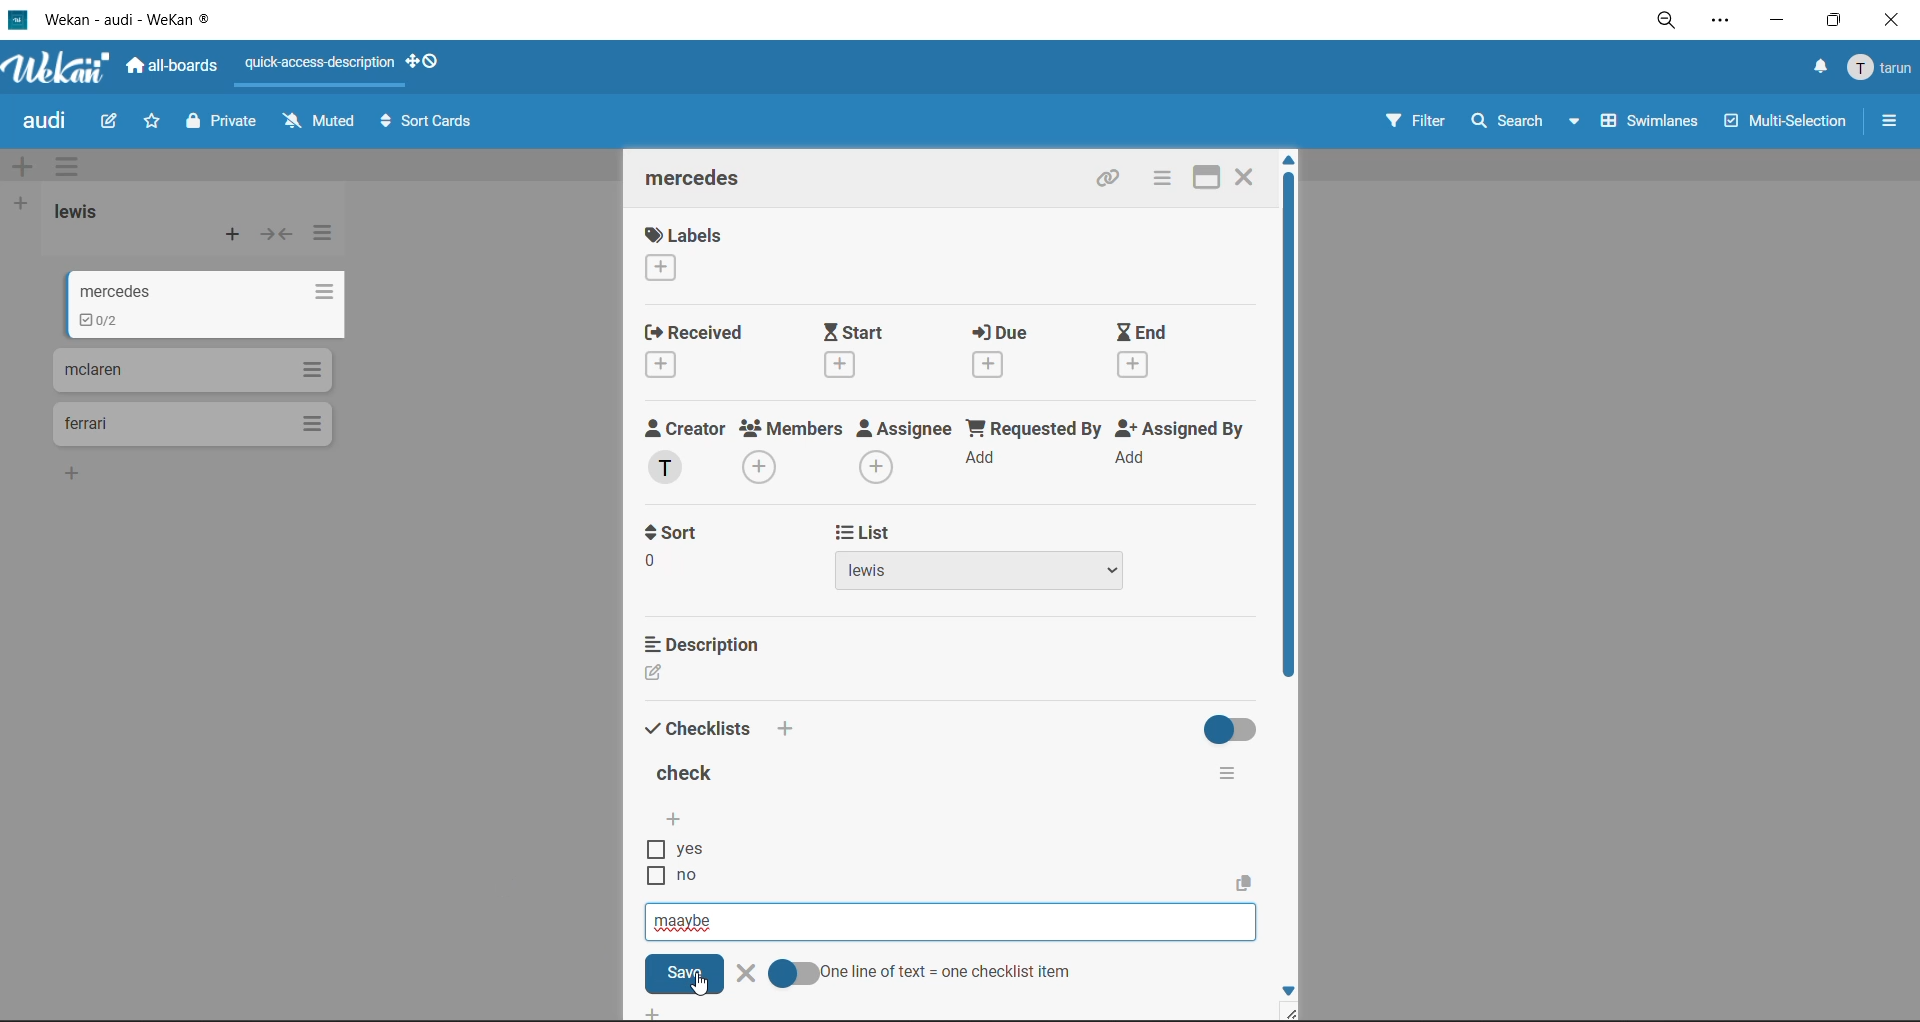  What do you see at coordinates (796, 975) in the screenshot?
I see `Check` at bounding box center [796, 975].